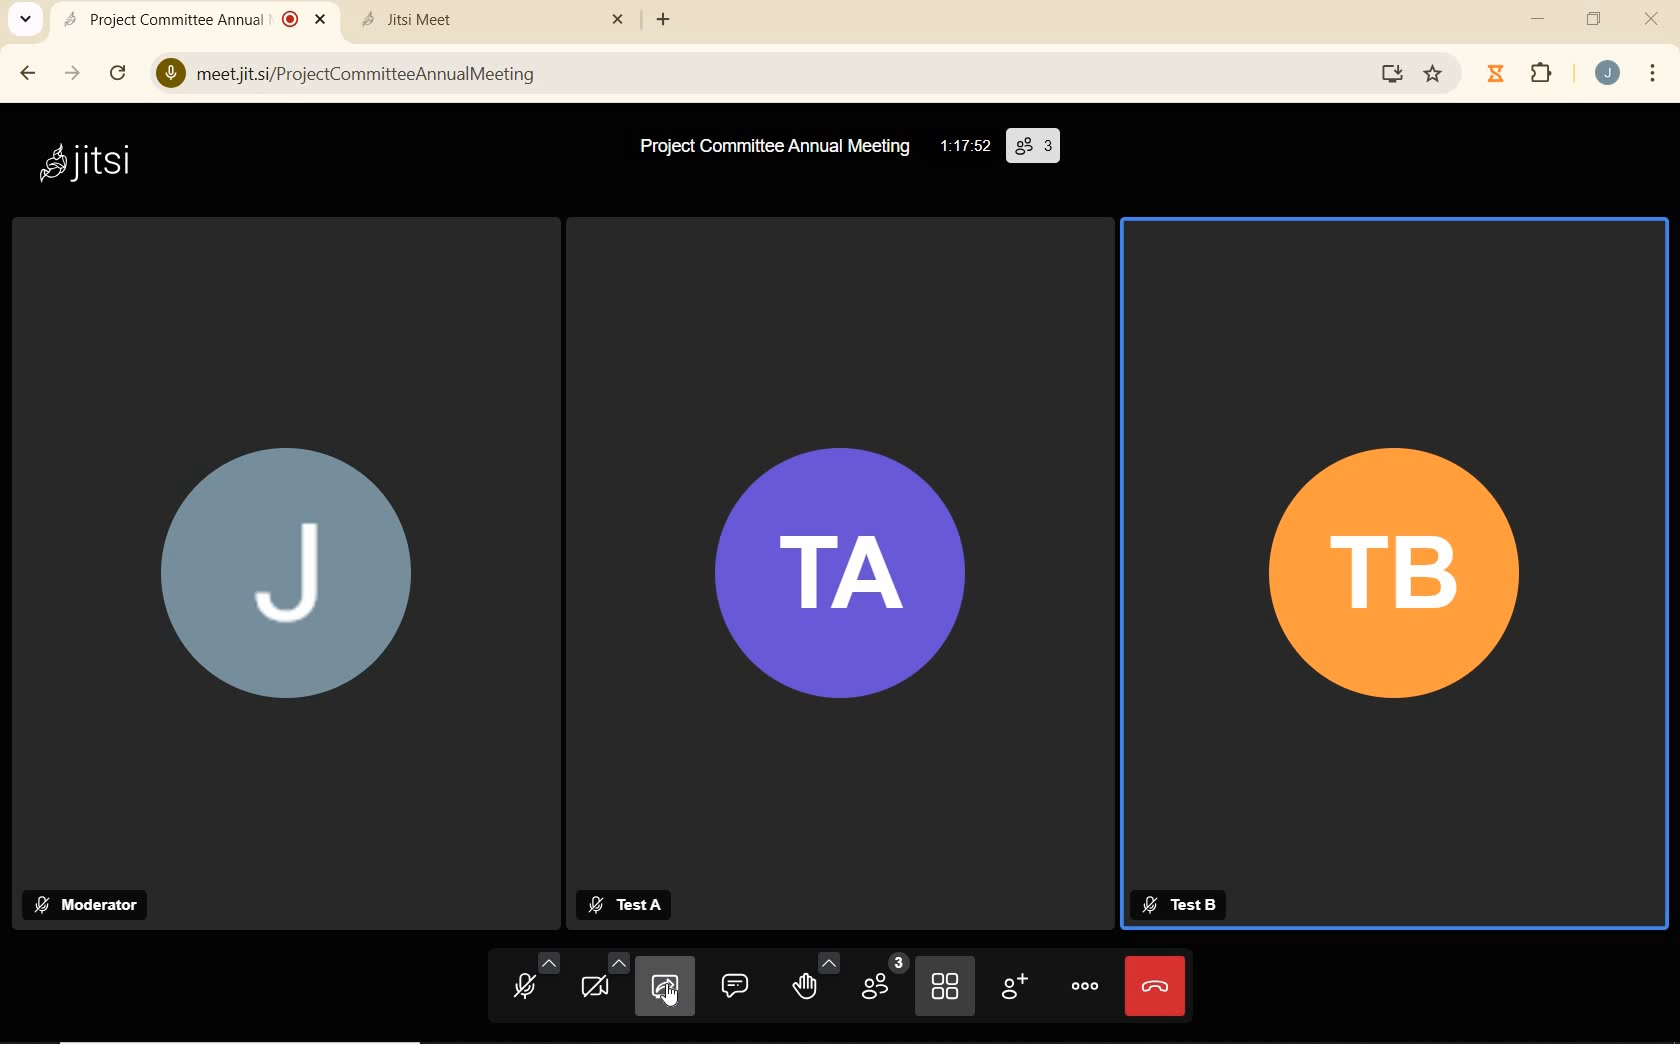 The image size is (1680, 1044). Describe the element at coordinates (602, 986) in the screenshot. I see `CAMERA` at that location.